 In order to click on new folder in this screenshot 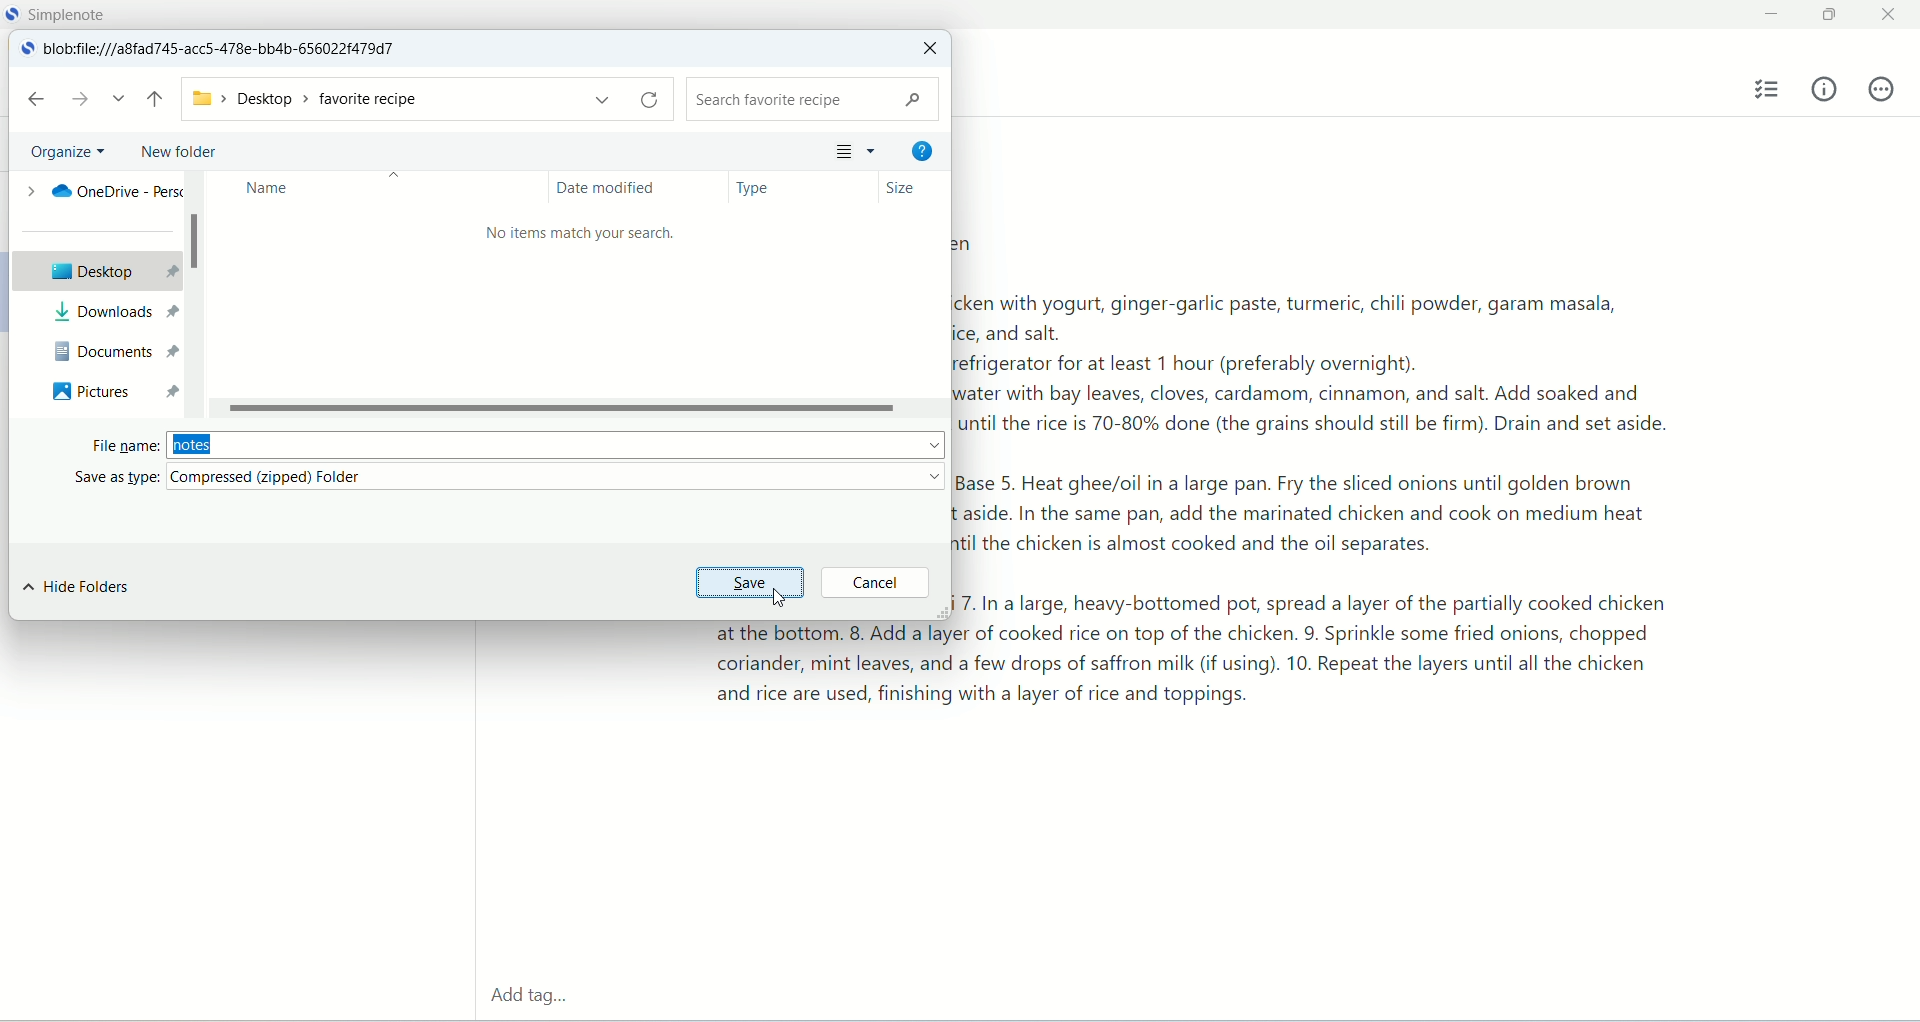, I will do `click(176, 152)`.